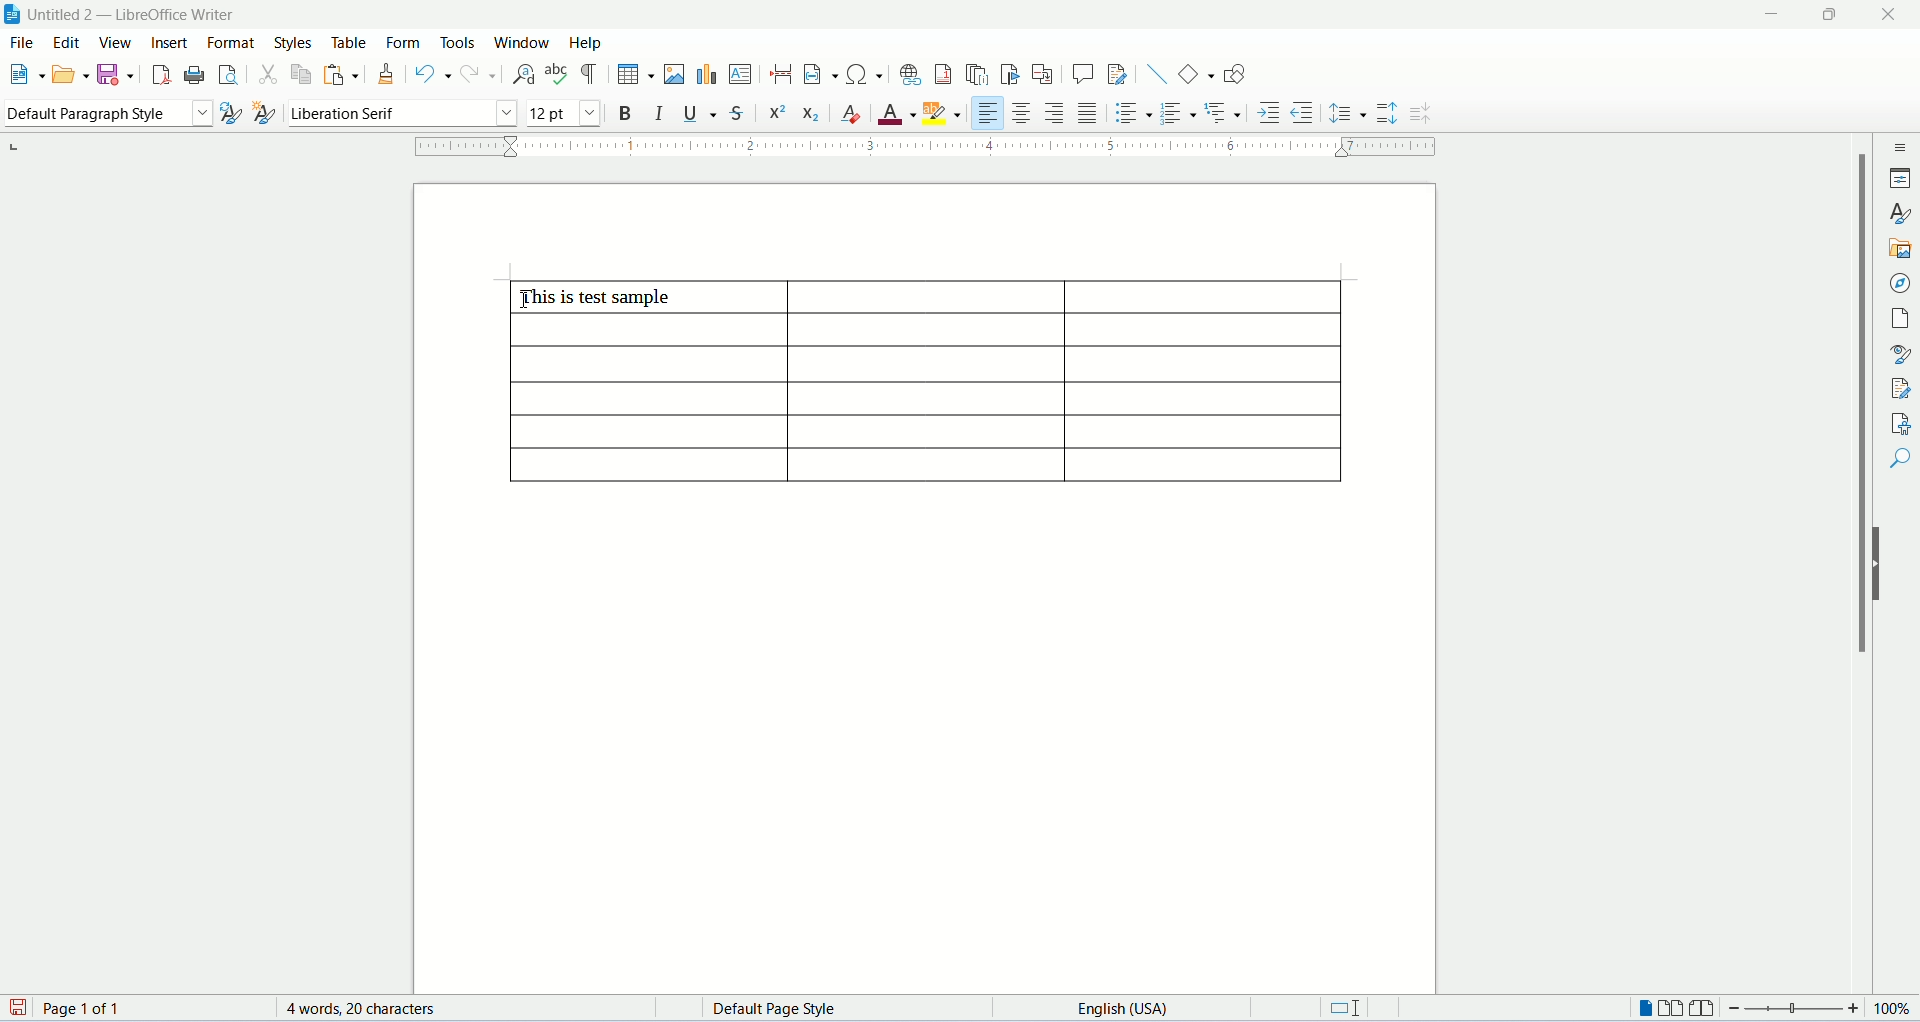  Describe the element at coordinates (196, 75) in the screenshot. I see `print` at that location.